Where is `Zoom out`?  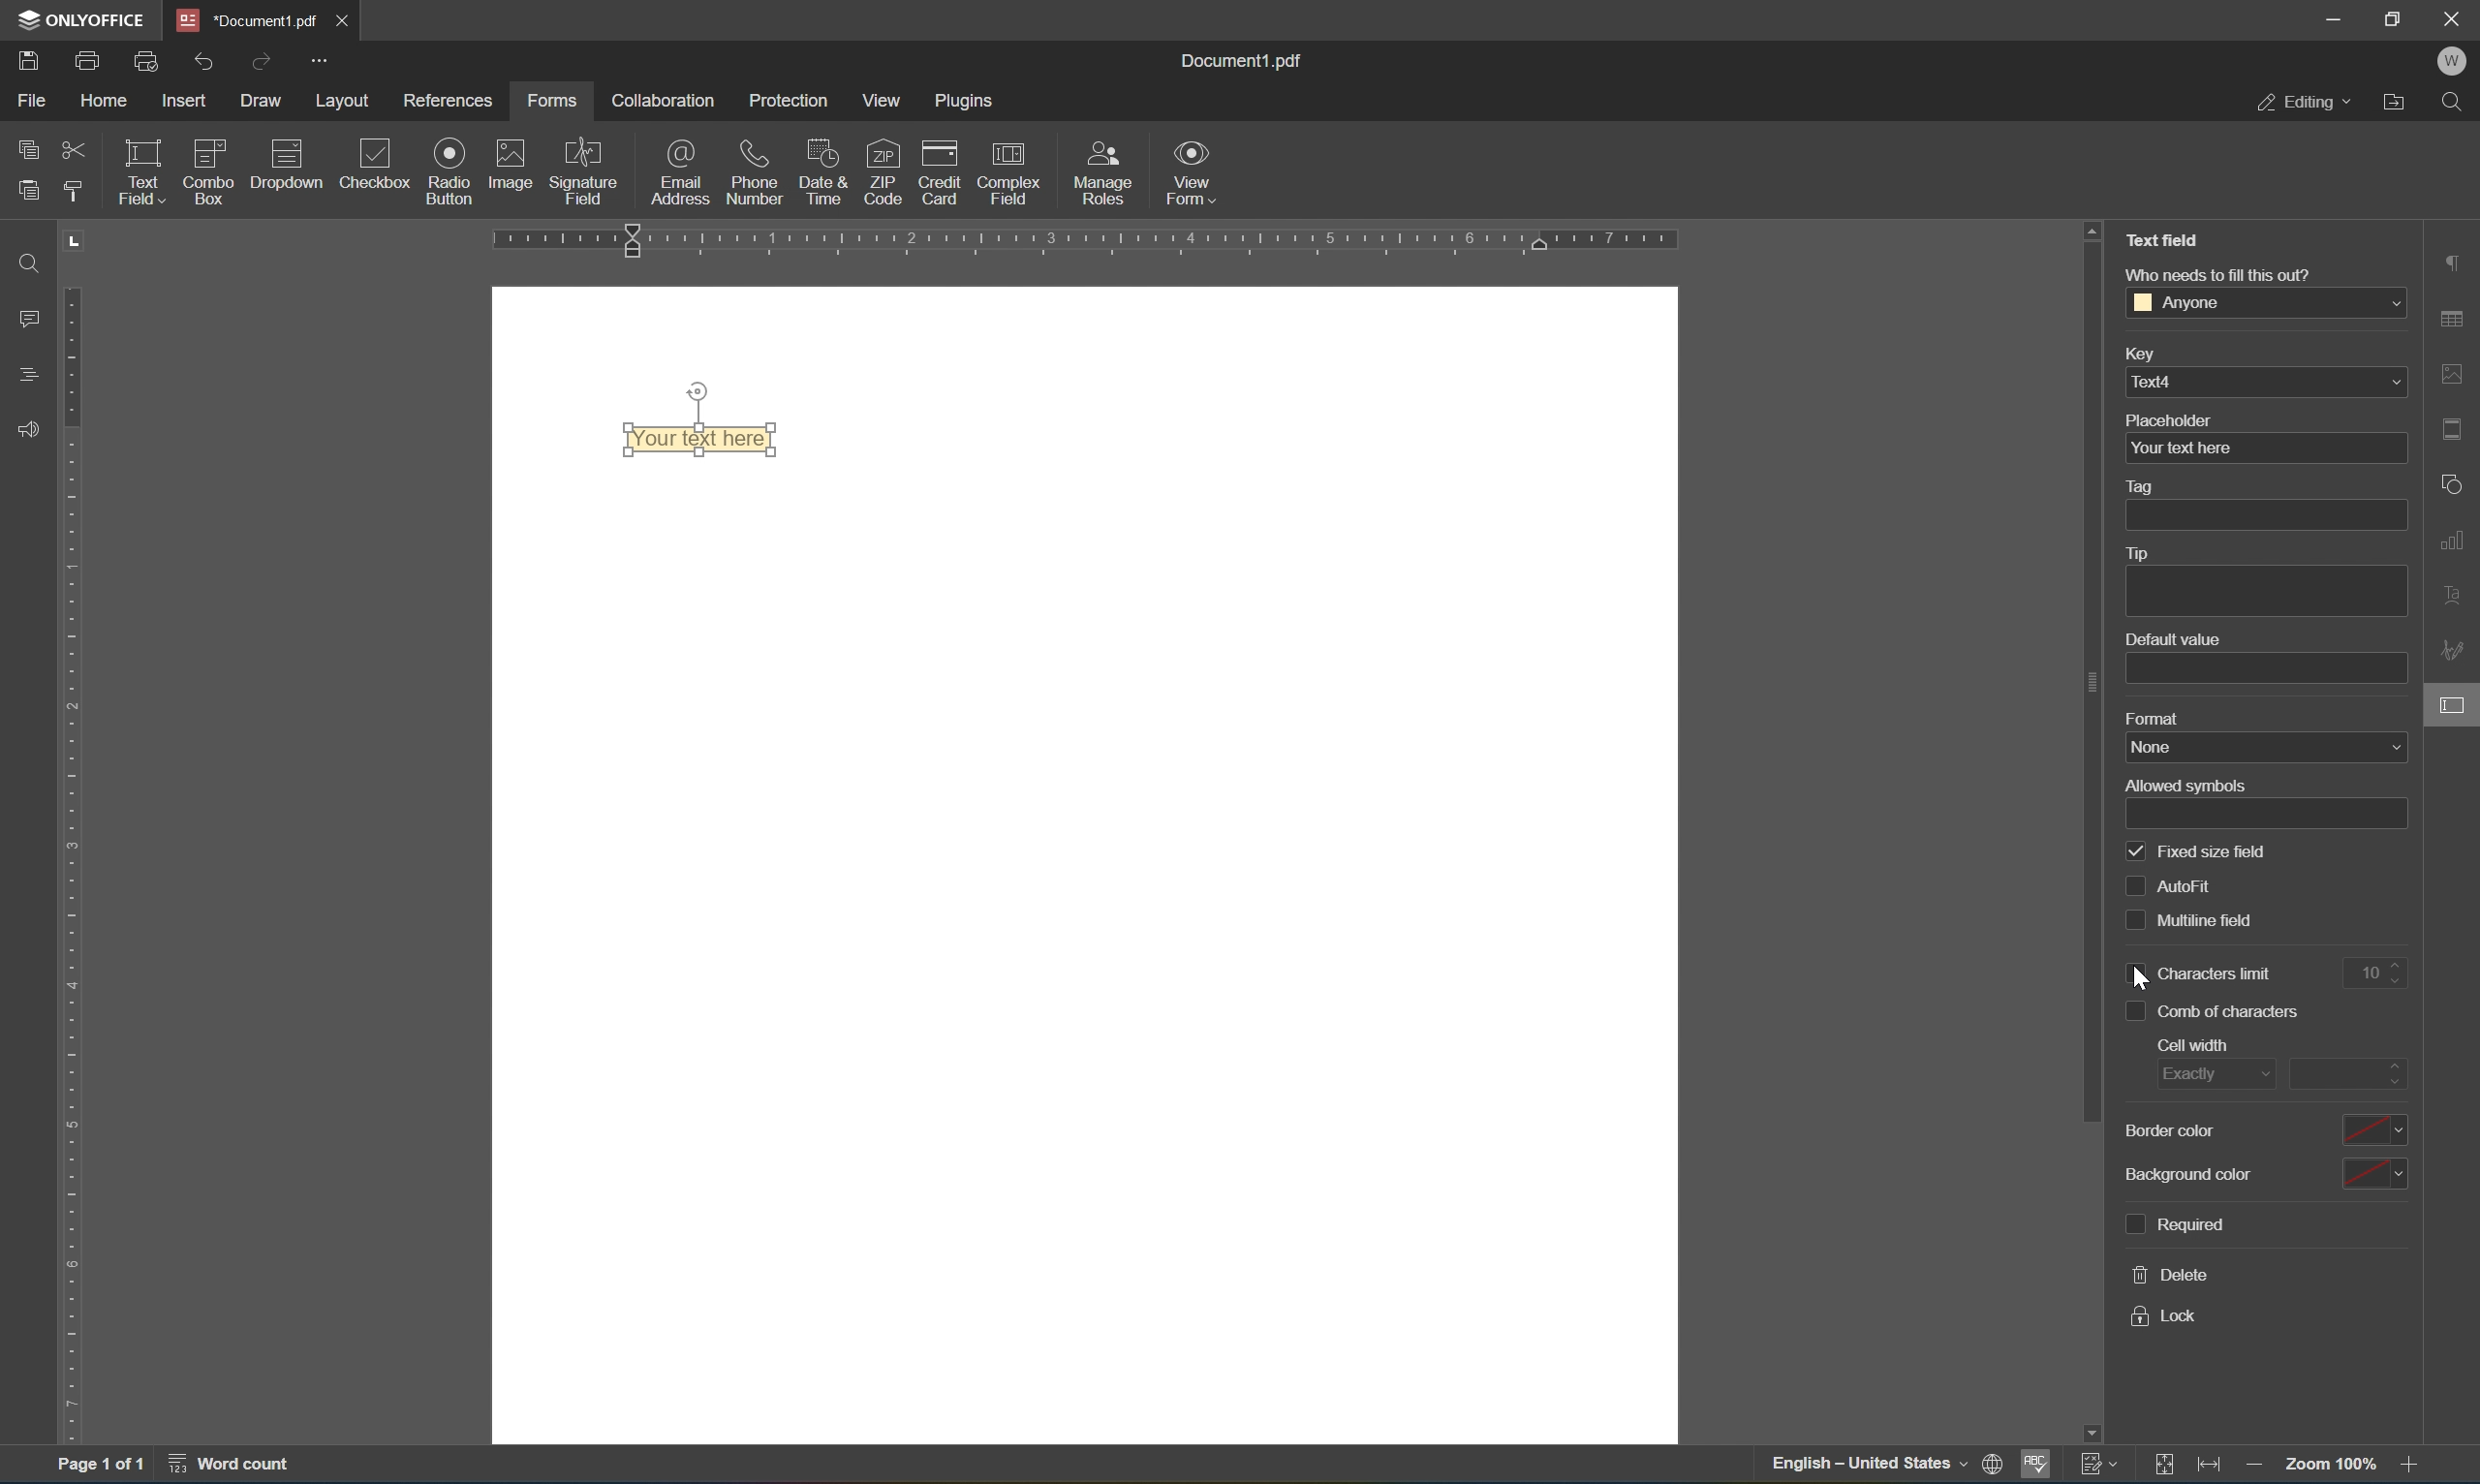 Zoom out is located at coordinates (2261, 1466).